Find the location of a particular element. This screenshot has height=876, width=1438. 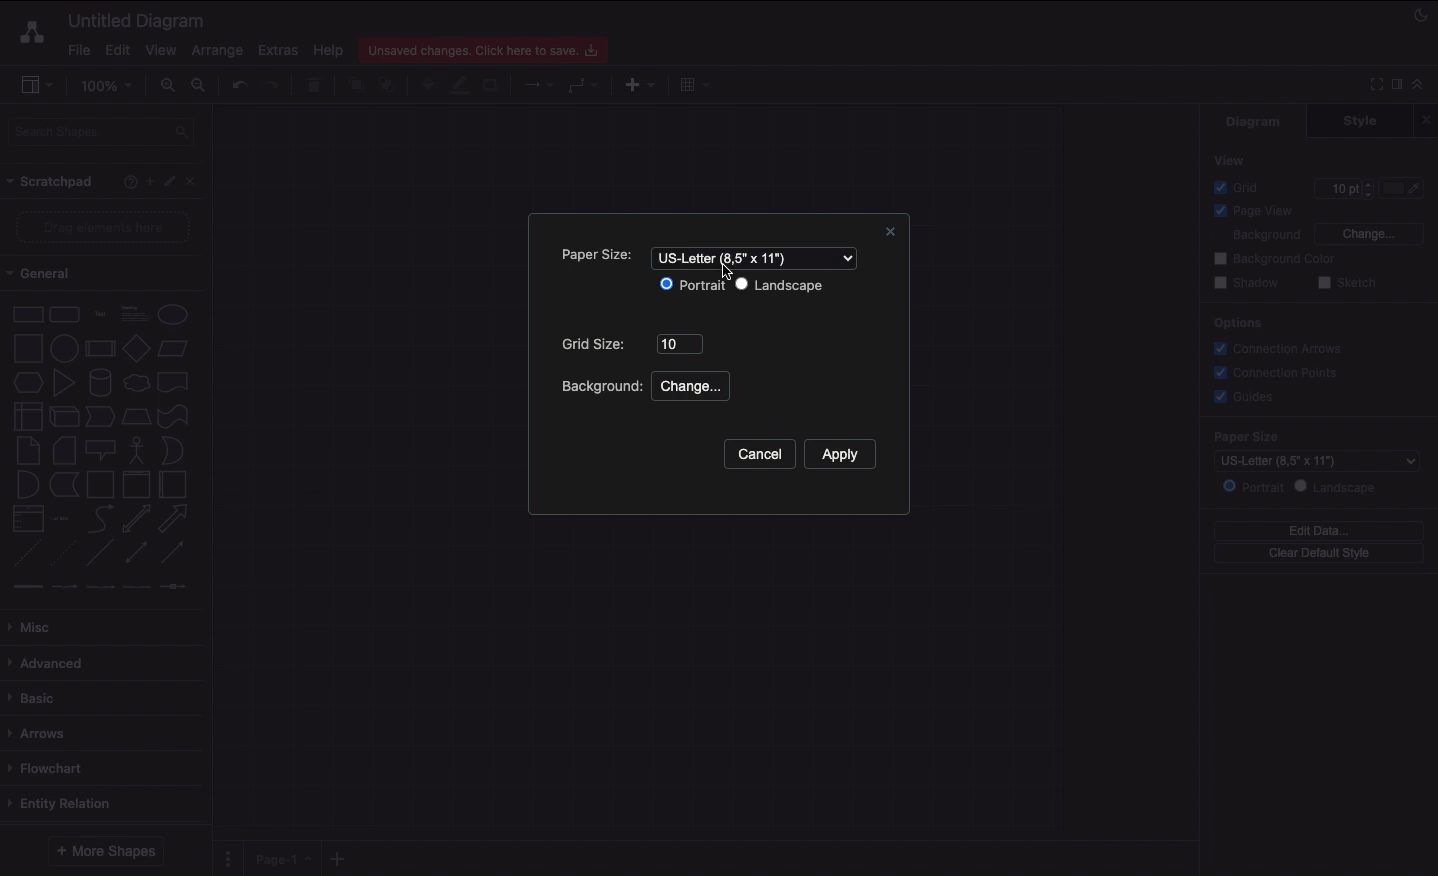

To back is located at coordinates (390, 84).